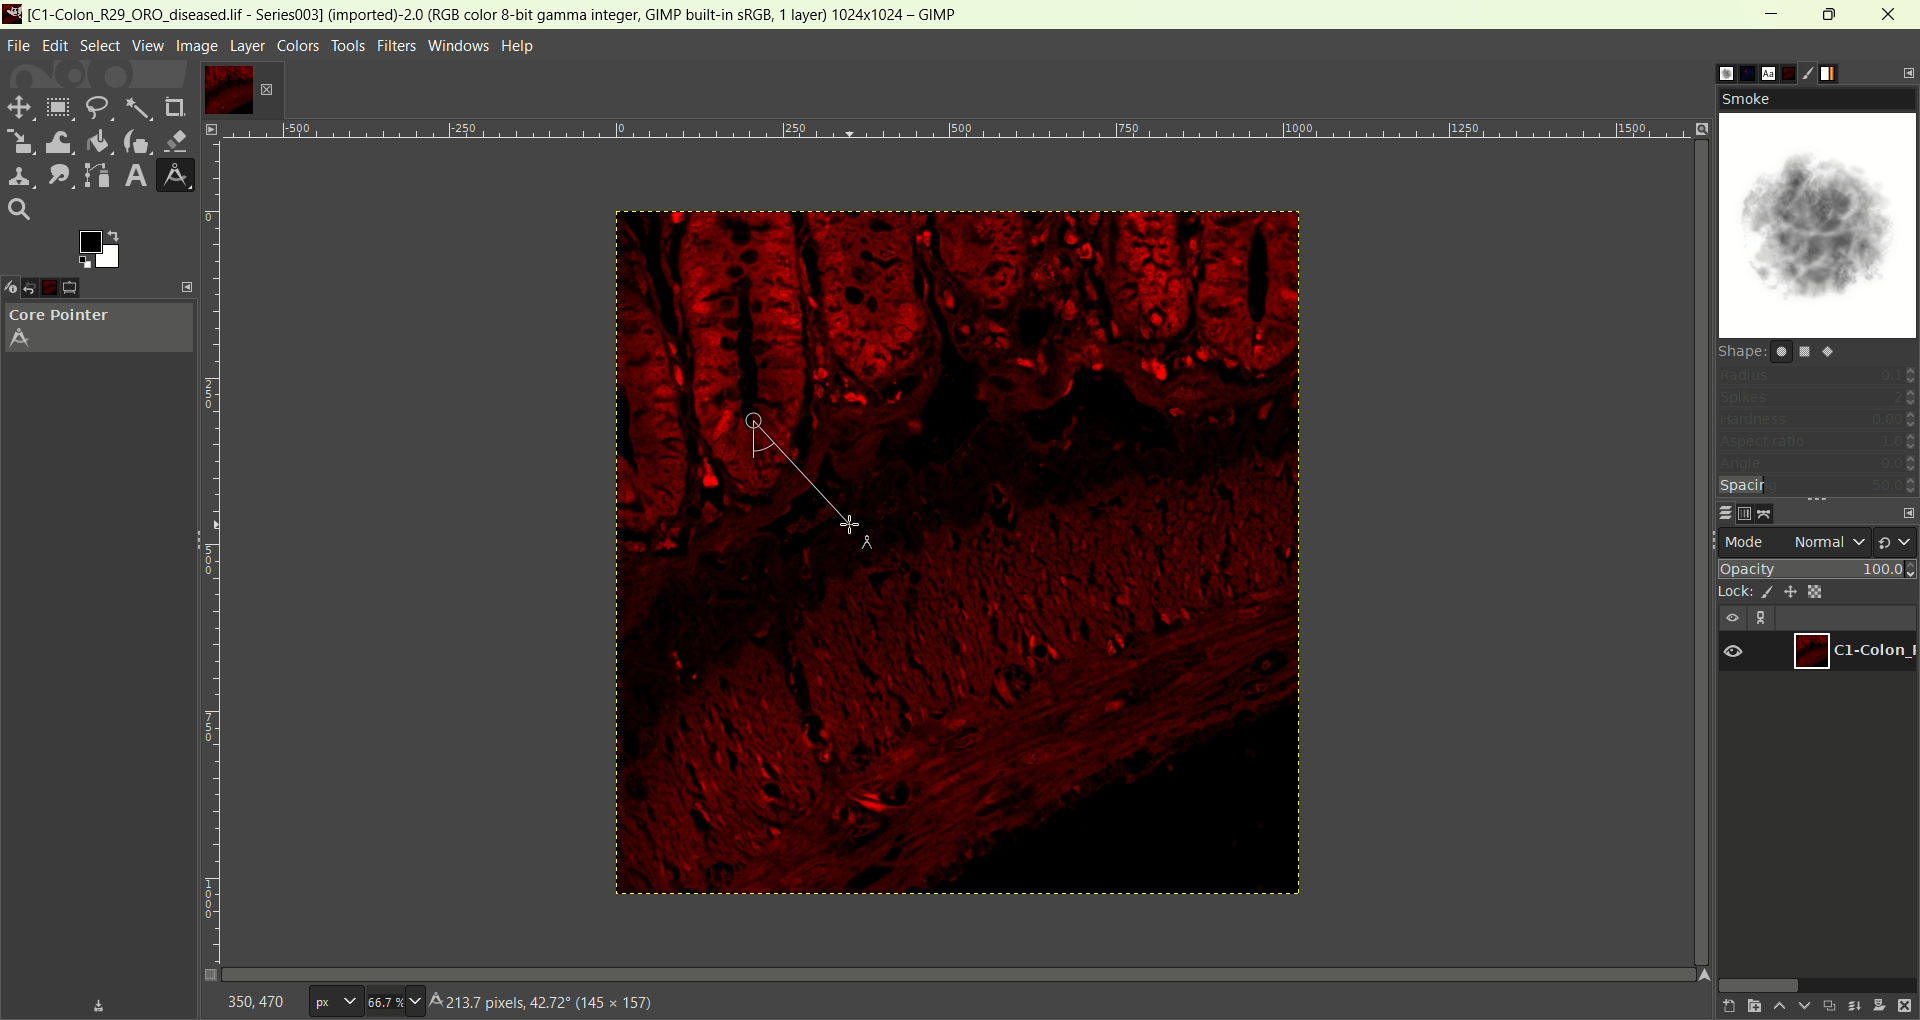  Describe the element at coordinates (12, 288) in the screenshot. I see `device status` at that location.